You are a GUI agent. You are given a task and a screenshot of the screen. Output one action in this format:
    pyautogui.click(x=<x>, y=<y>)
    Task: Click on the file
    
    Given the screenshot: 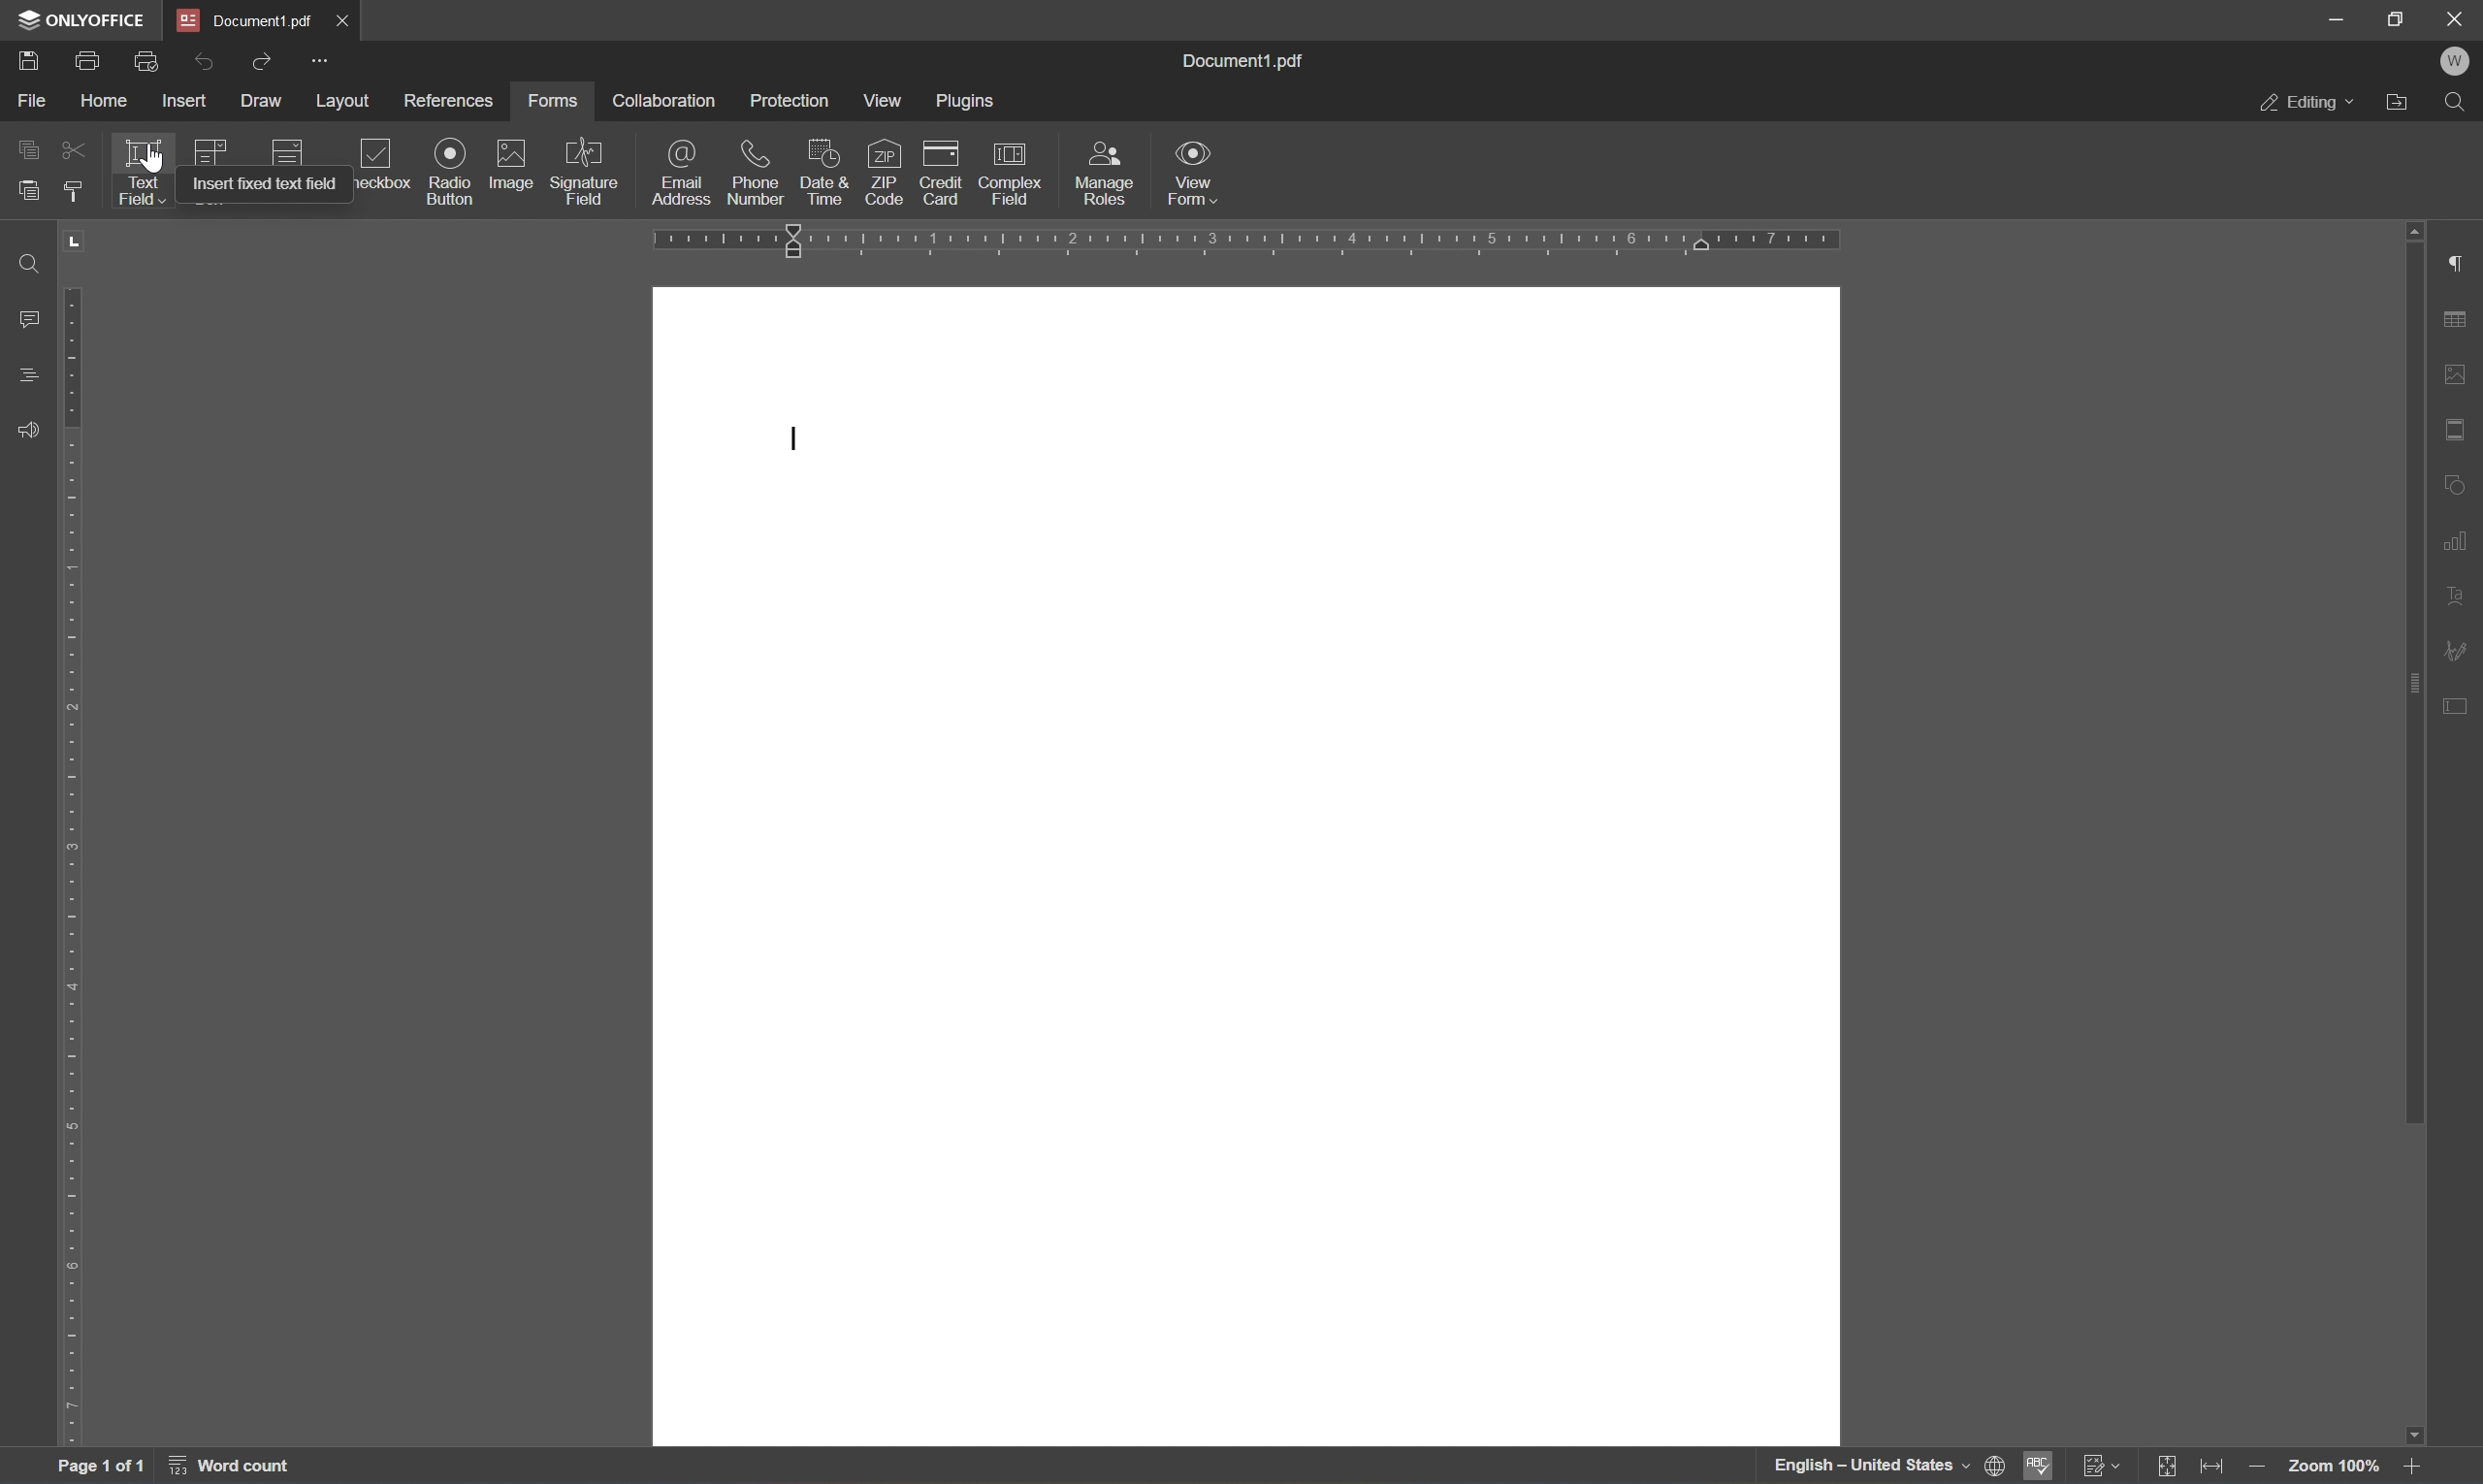 What is the action you would take?
    pyautogui.click(x=35, y=102)
    